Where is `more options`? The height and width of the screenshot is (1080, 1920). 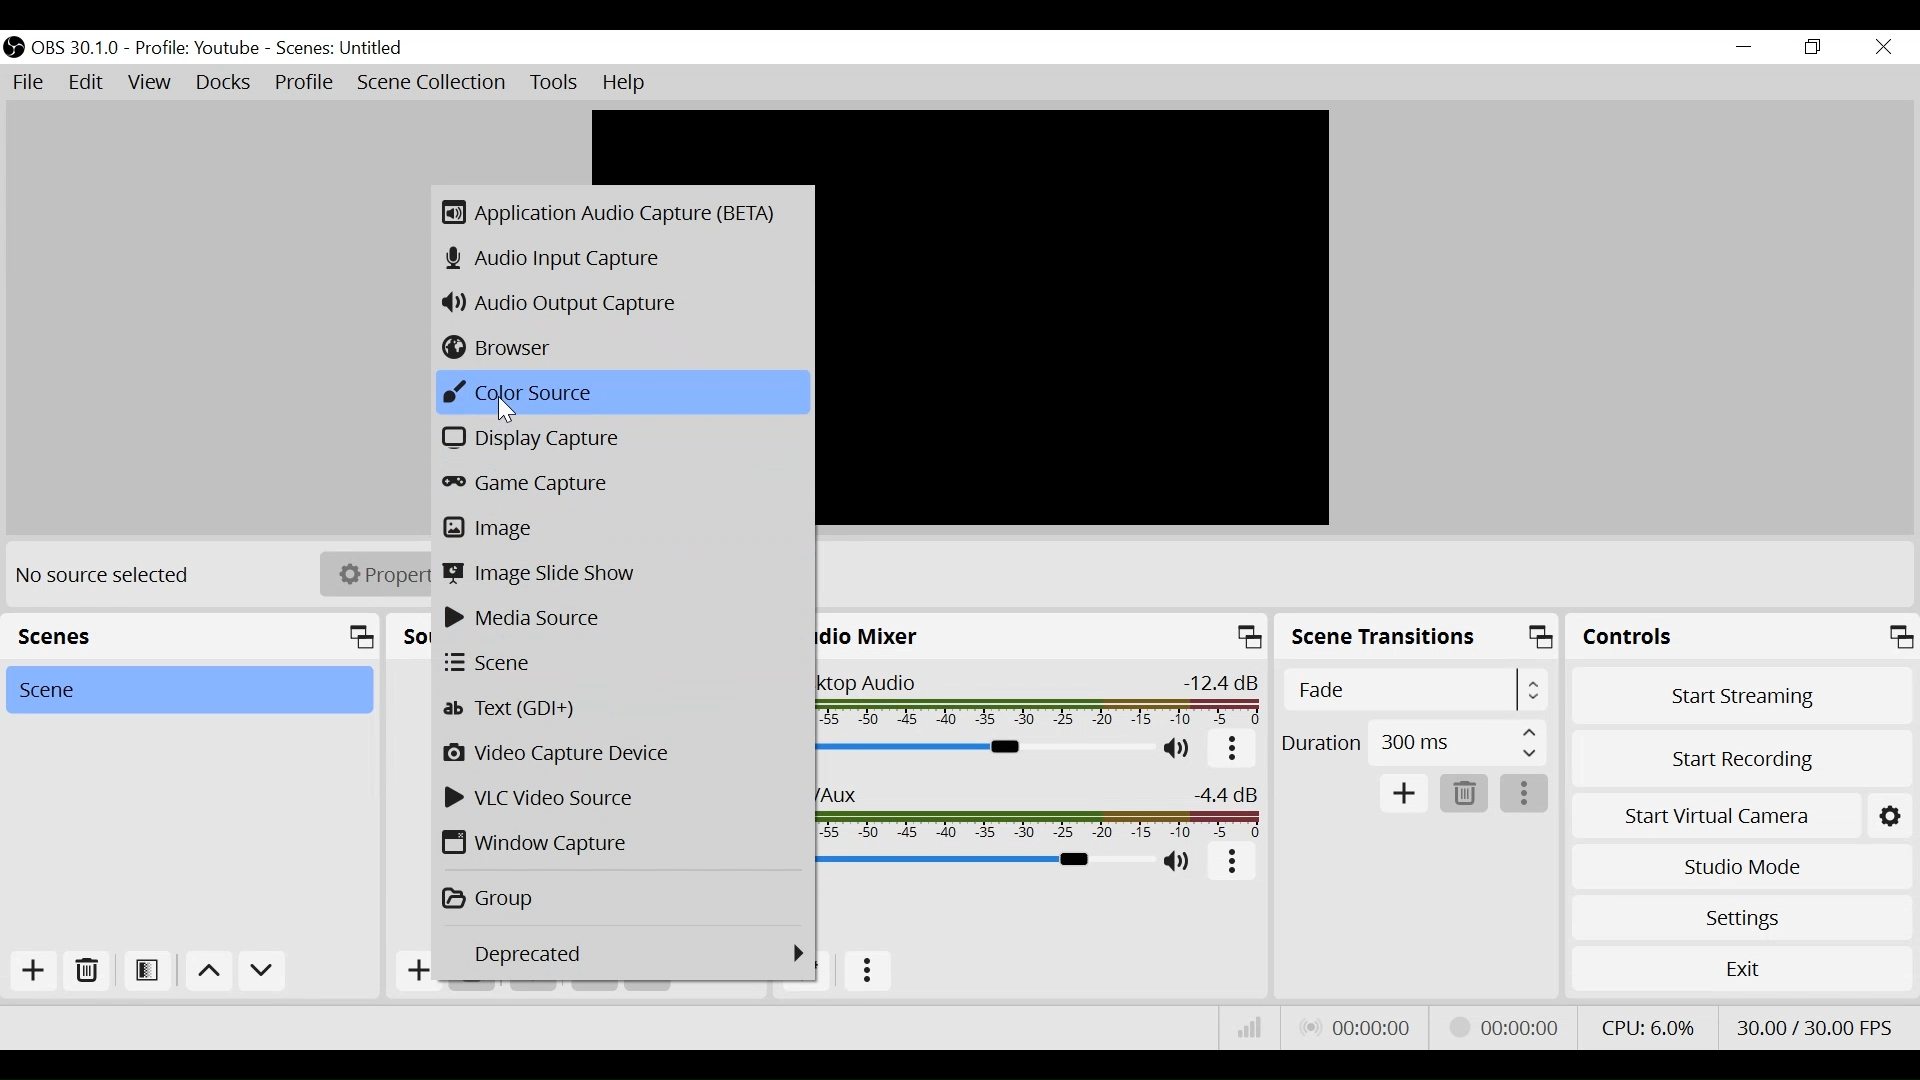 more options is located at coordinates (1233, 865).